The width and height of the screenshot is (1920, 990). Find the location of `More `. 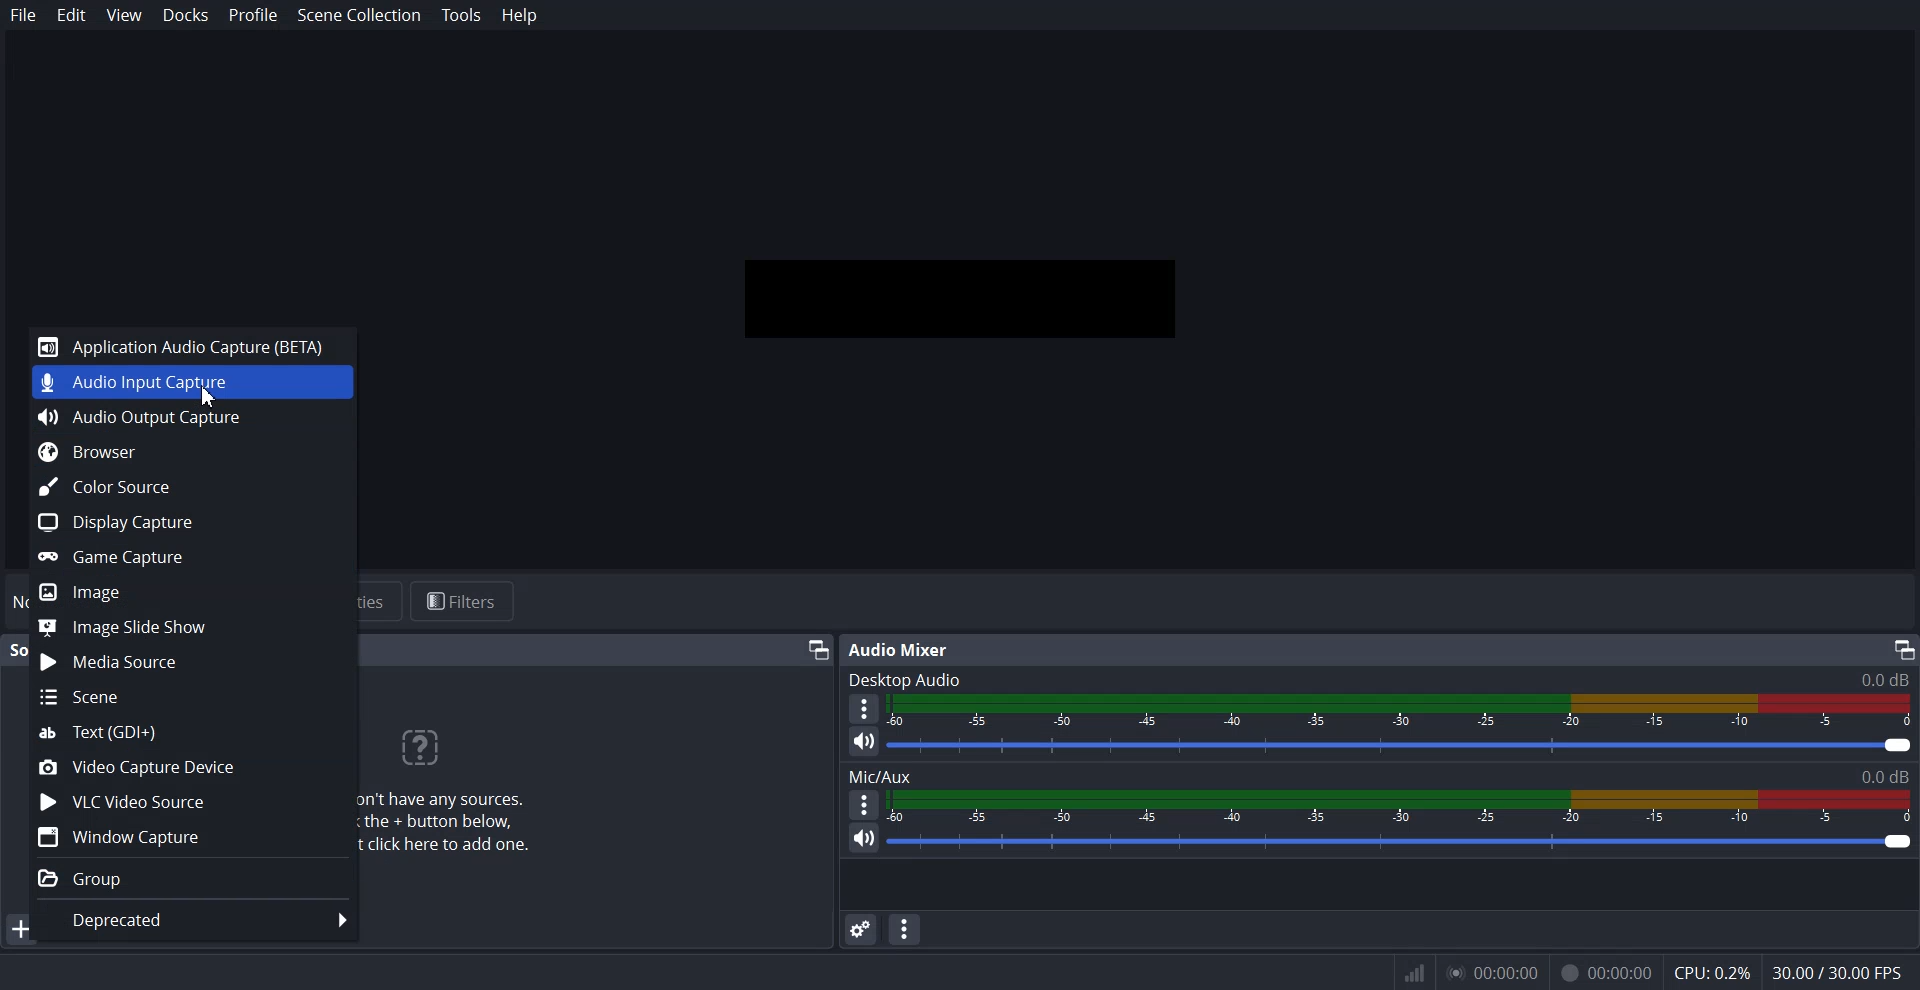

More  is located at coordinates (861, 803).